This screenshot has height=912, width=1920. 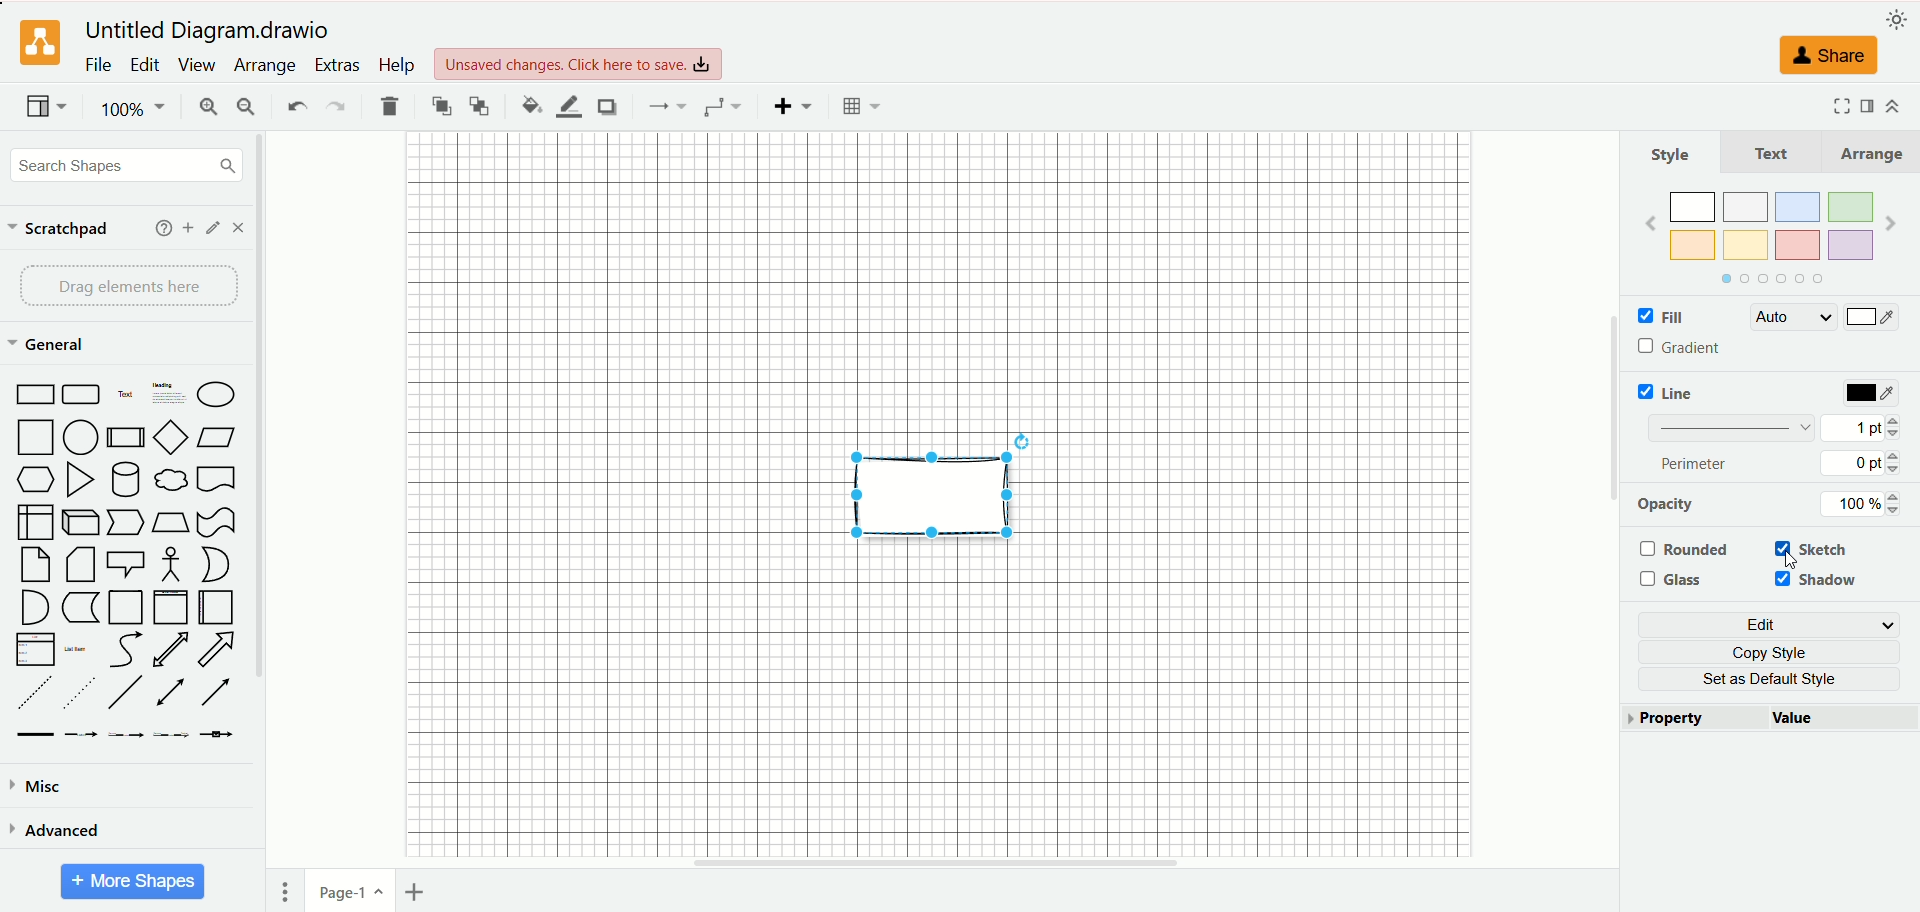 I want to click on vertical scroll bar, so click(x=265, y=501).